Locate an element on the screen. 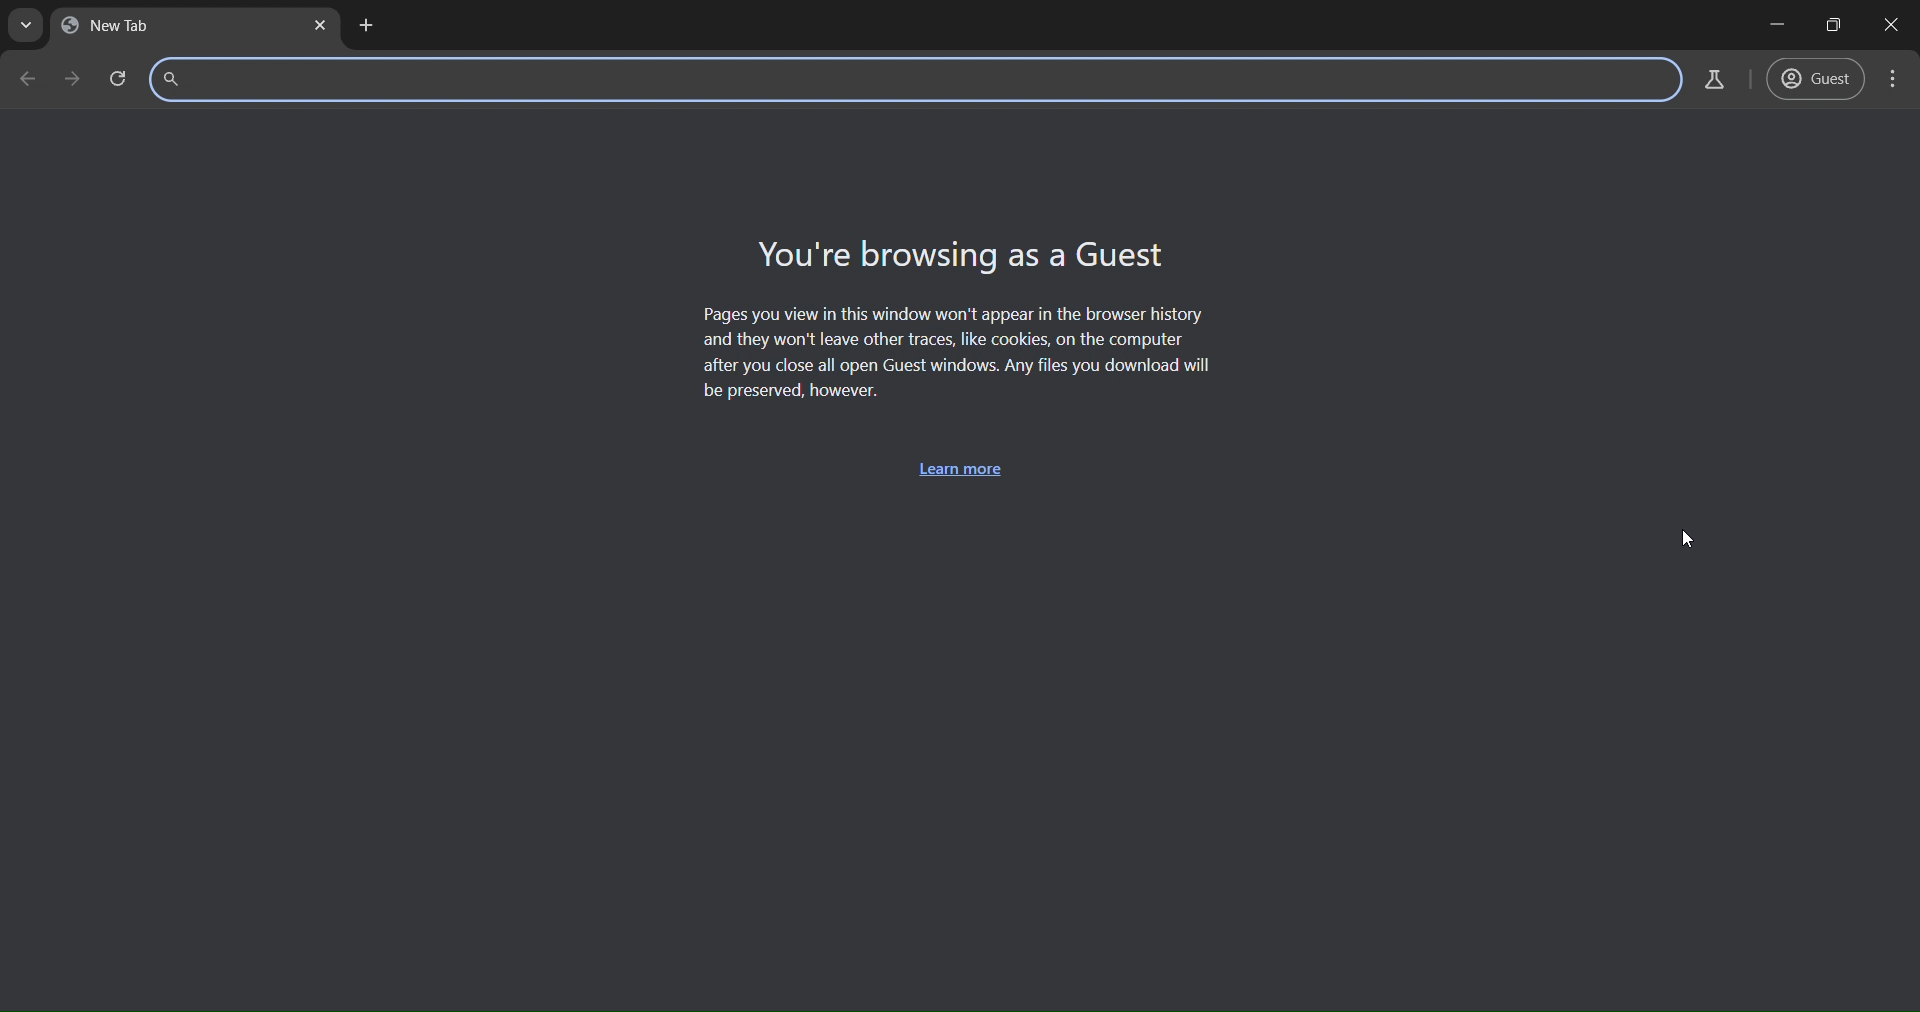 This screenshot has width=1920, height=1012. guest account is located at coordinates (1817, 80).